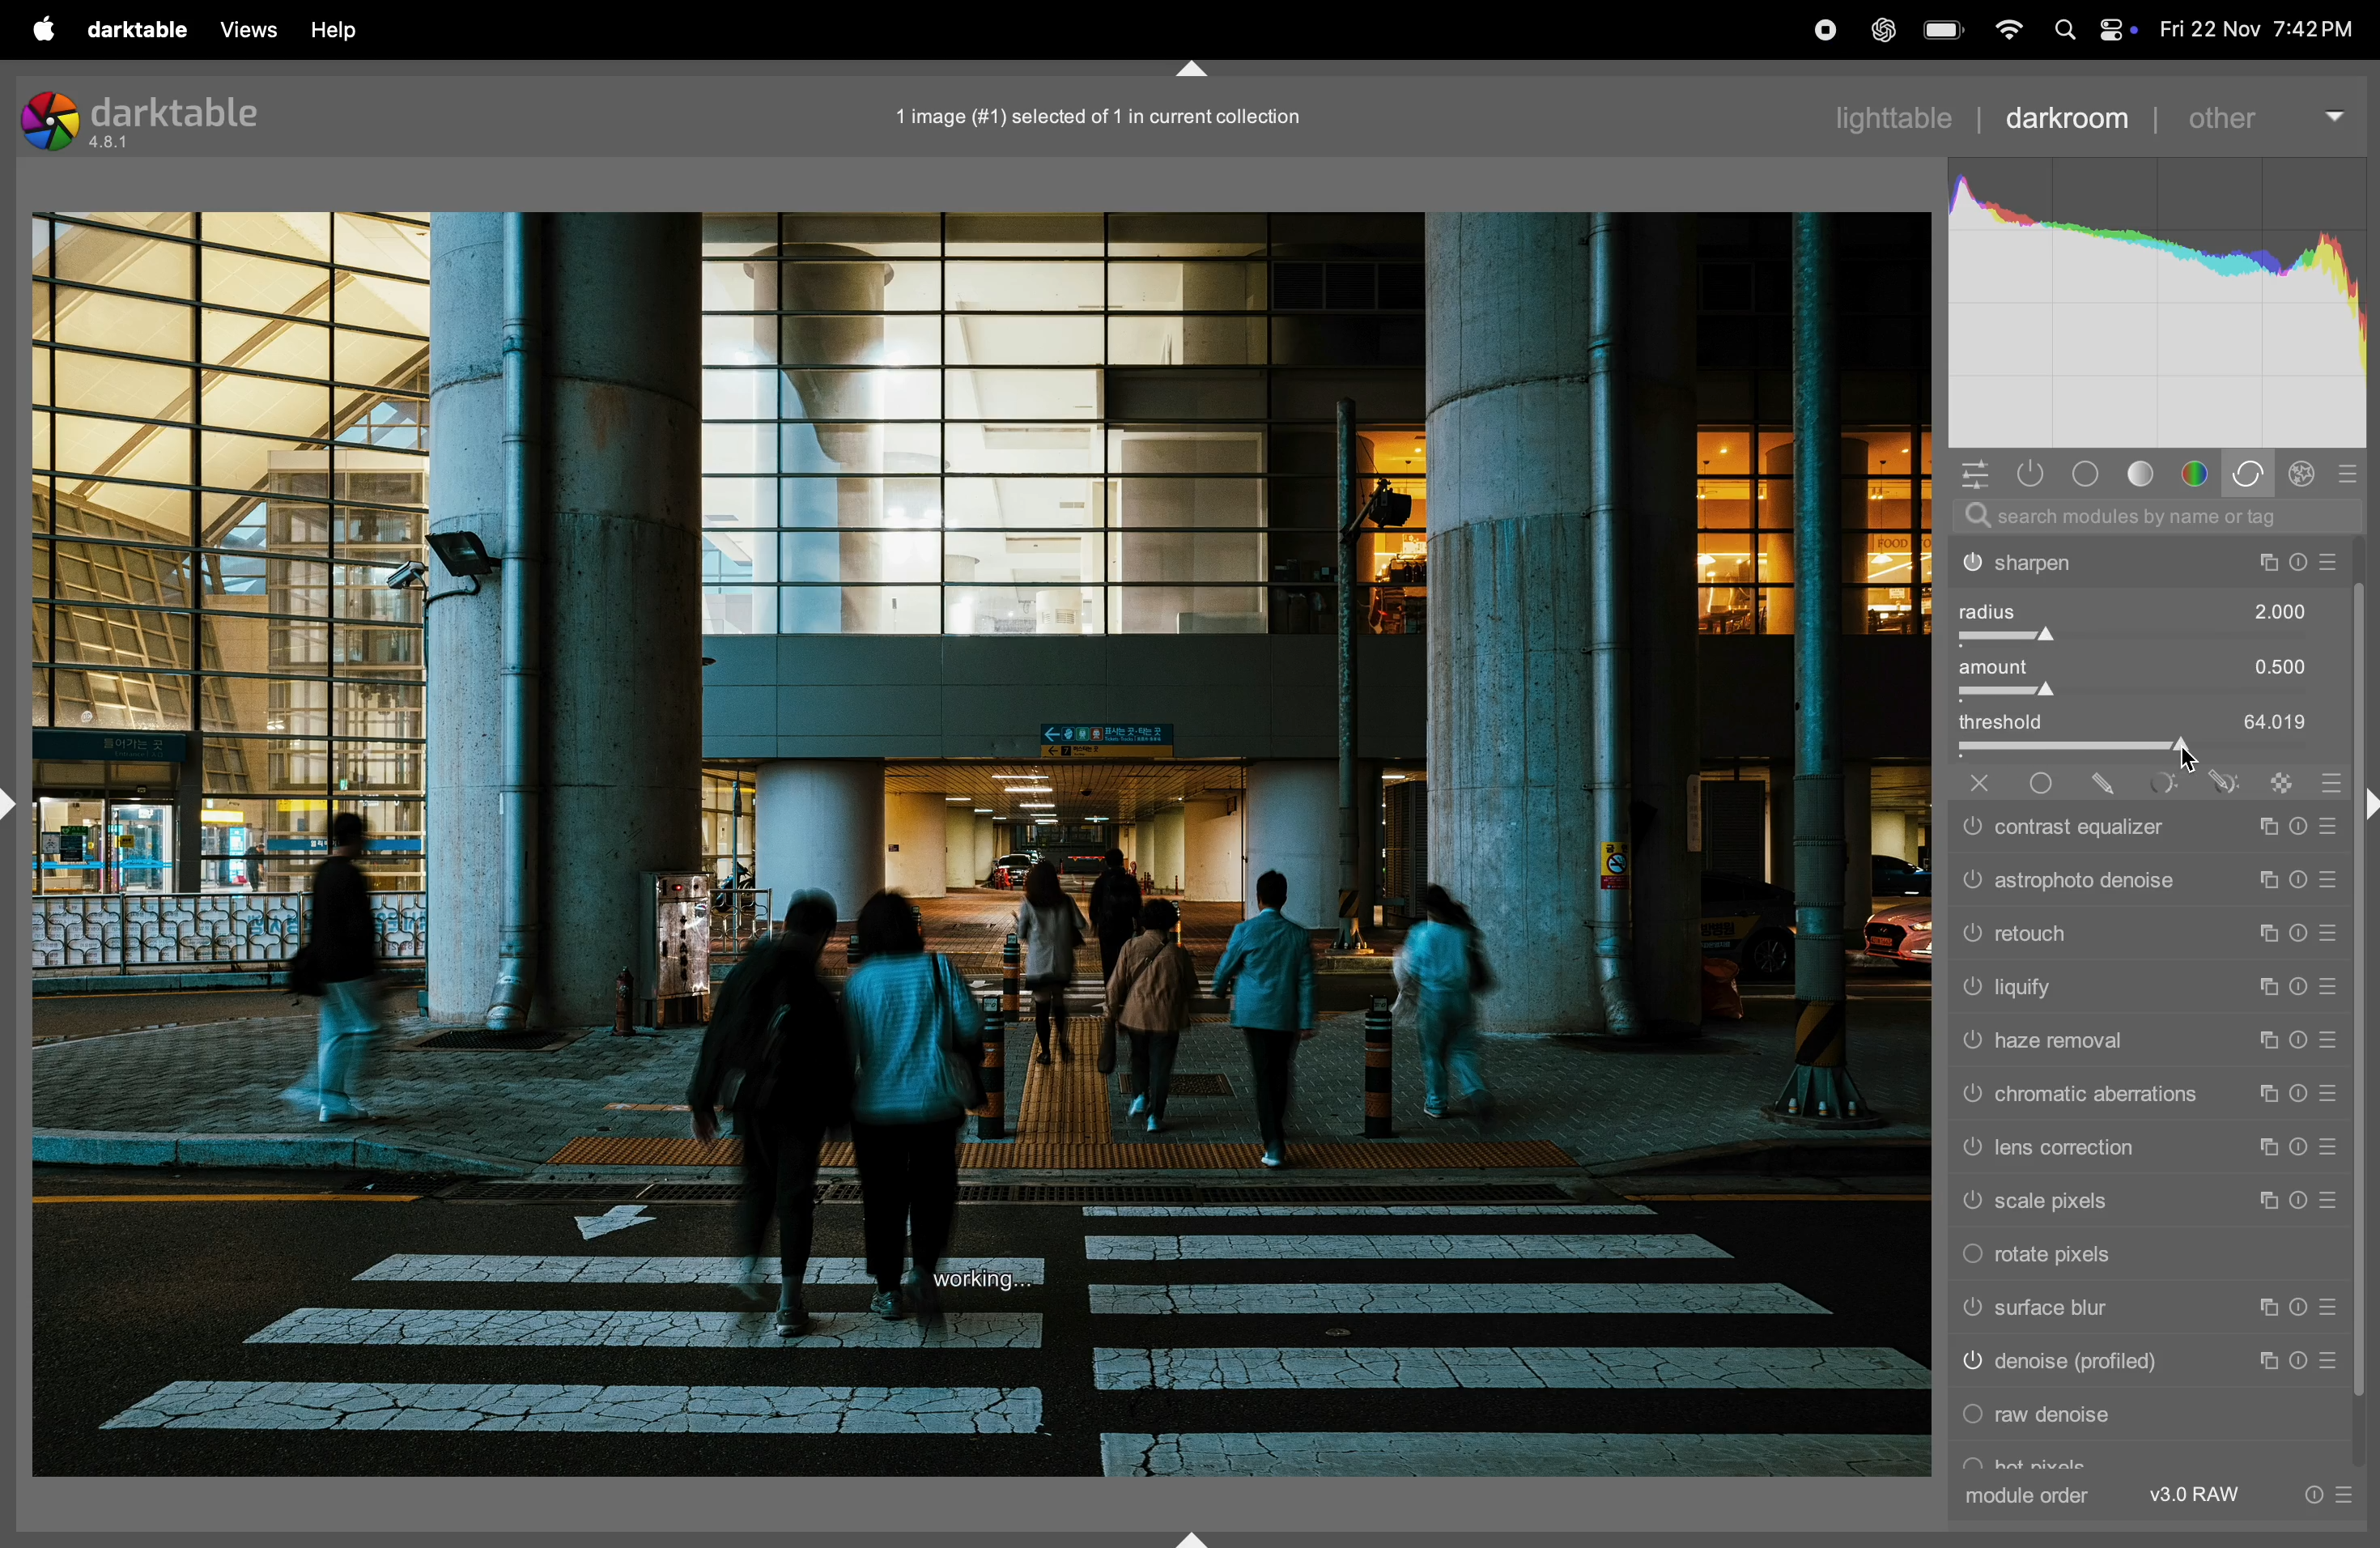 This screenshot has height=1548, width=2380. I want to click on shift+ctrl+b, so click(1198, 1536).